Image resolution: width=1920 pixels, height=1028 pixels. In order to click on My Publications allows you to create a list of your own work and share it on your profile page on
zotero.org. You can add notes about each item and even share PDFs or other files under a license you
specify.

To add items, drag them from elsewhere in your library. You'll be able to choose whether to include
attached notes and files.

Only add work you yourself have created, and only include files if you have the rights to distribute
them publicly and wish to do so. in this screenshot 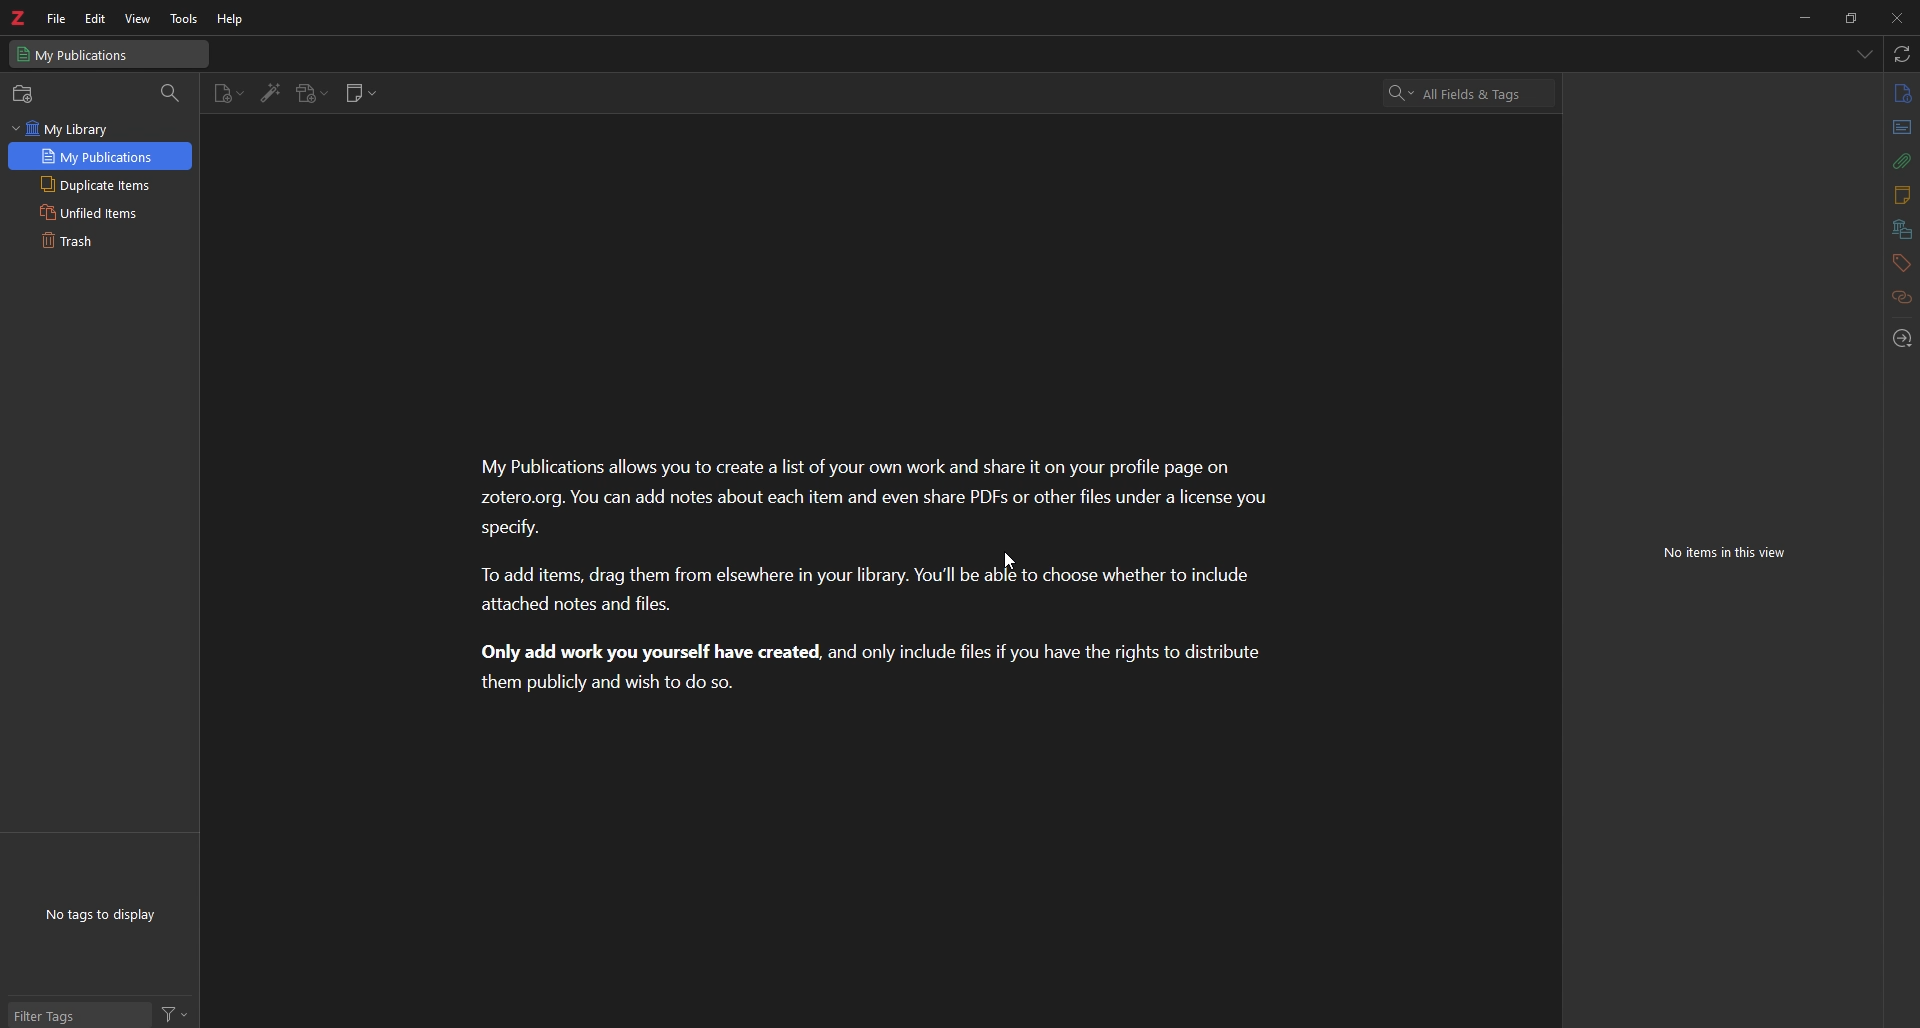, I will do `click(881, 575)`.